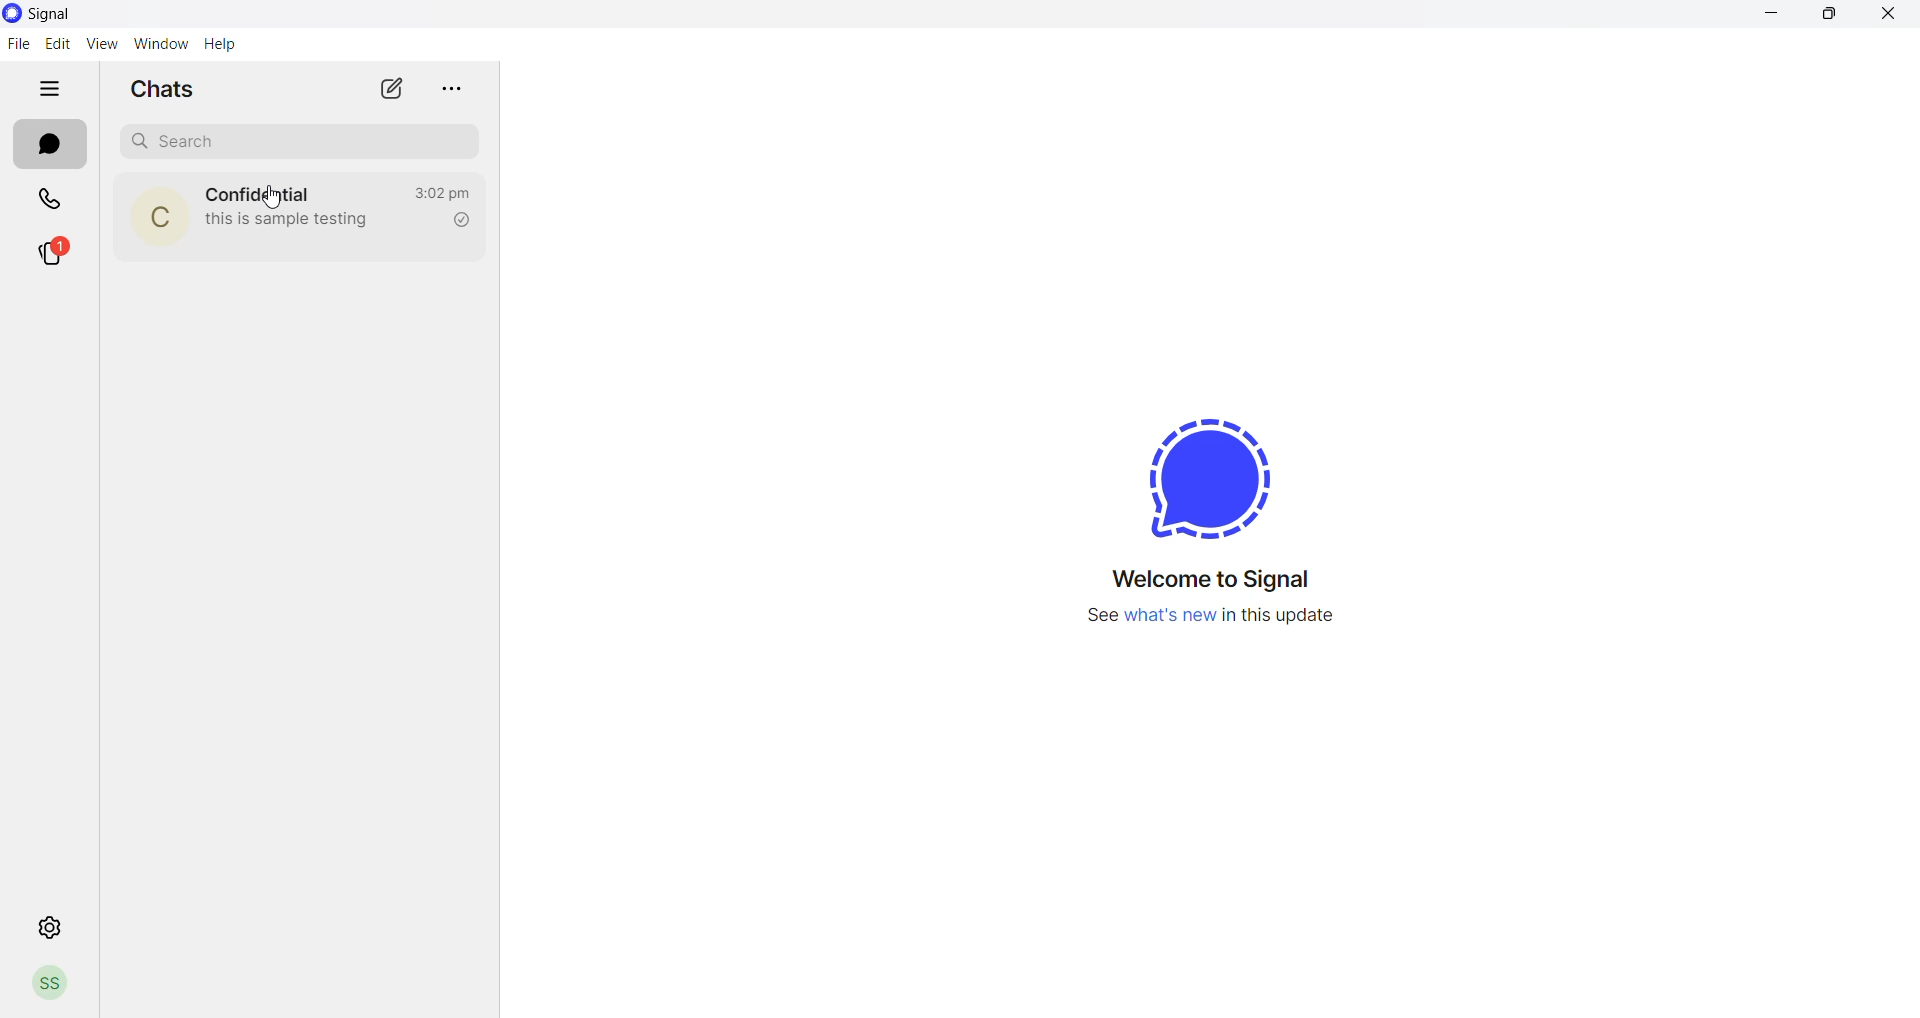 The image size is (1920, 1018). What do you see at coordinates (161, 43) in the screenshot?
I see `window` at bounding box center [161, 43].